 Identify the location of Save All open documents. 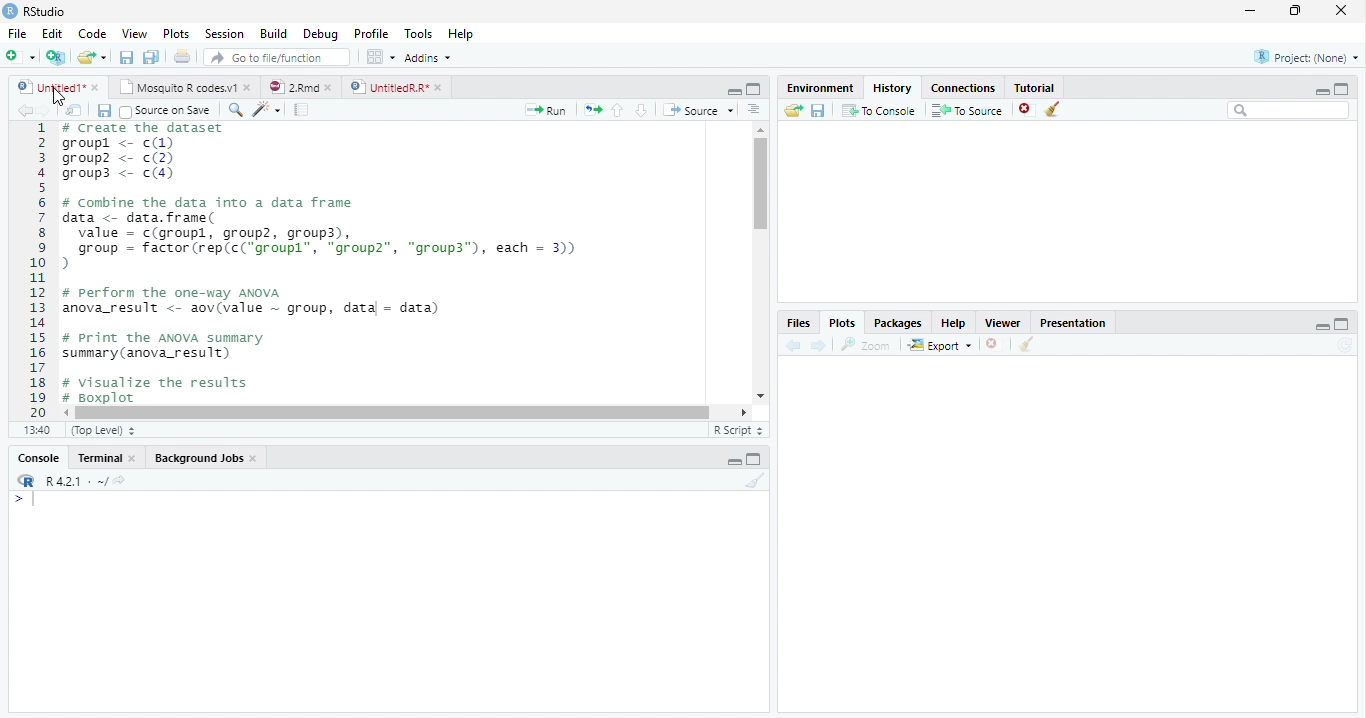
(150, 57).